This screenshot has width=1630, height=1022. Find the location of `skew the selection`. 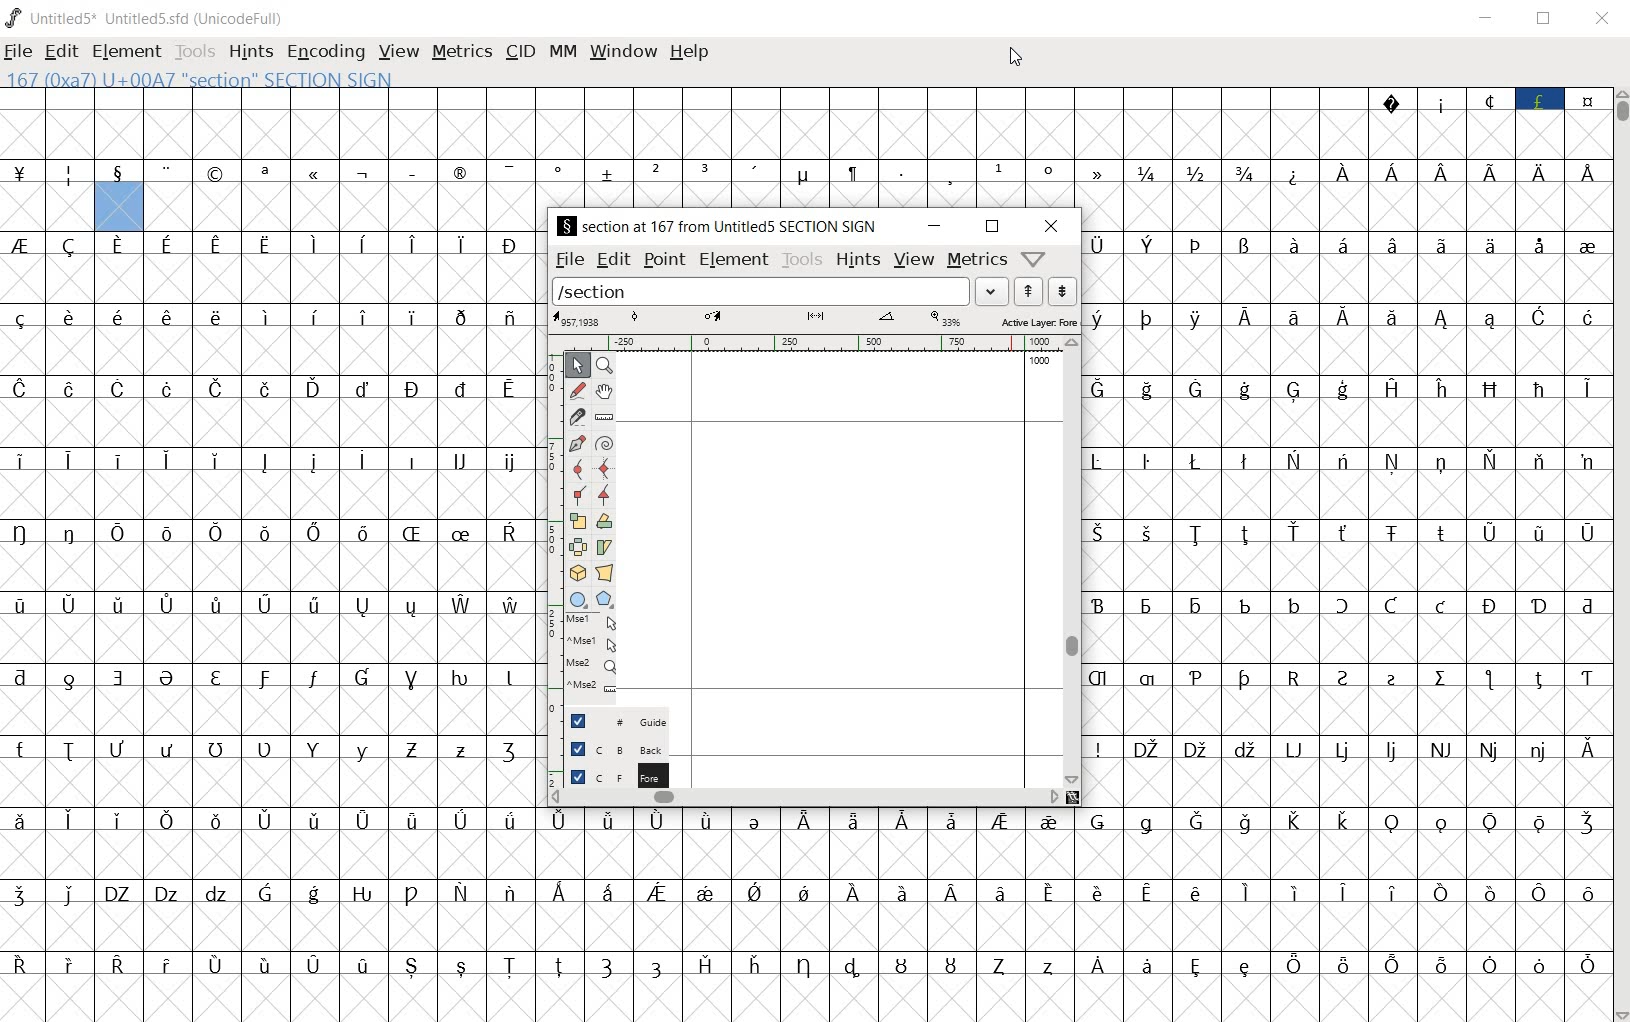

skew the selection is located at coordinates (604, 546).